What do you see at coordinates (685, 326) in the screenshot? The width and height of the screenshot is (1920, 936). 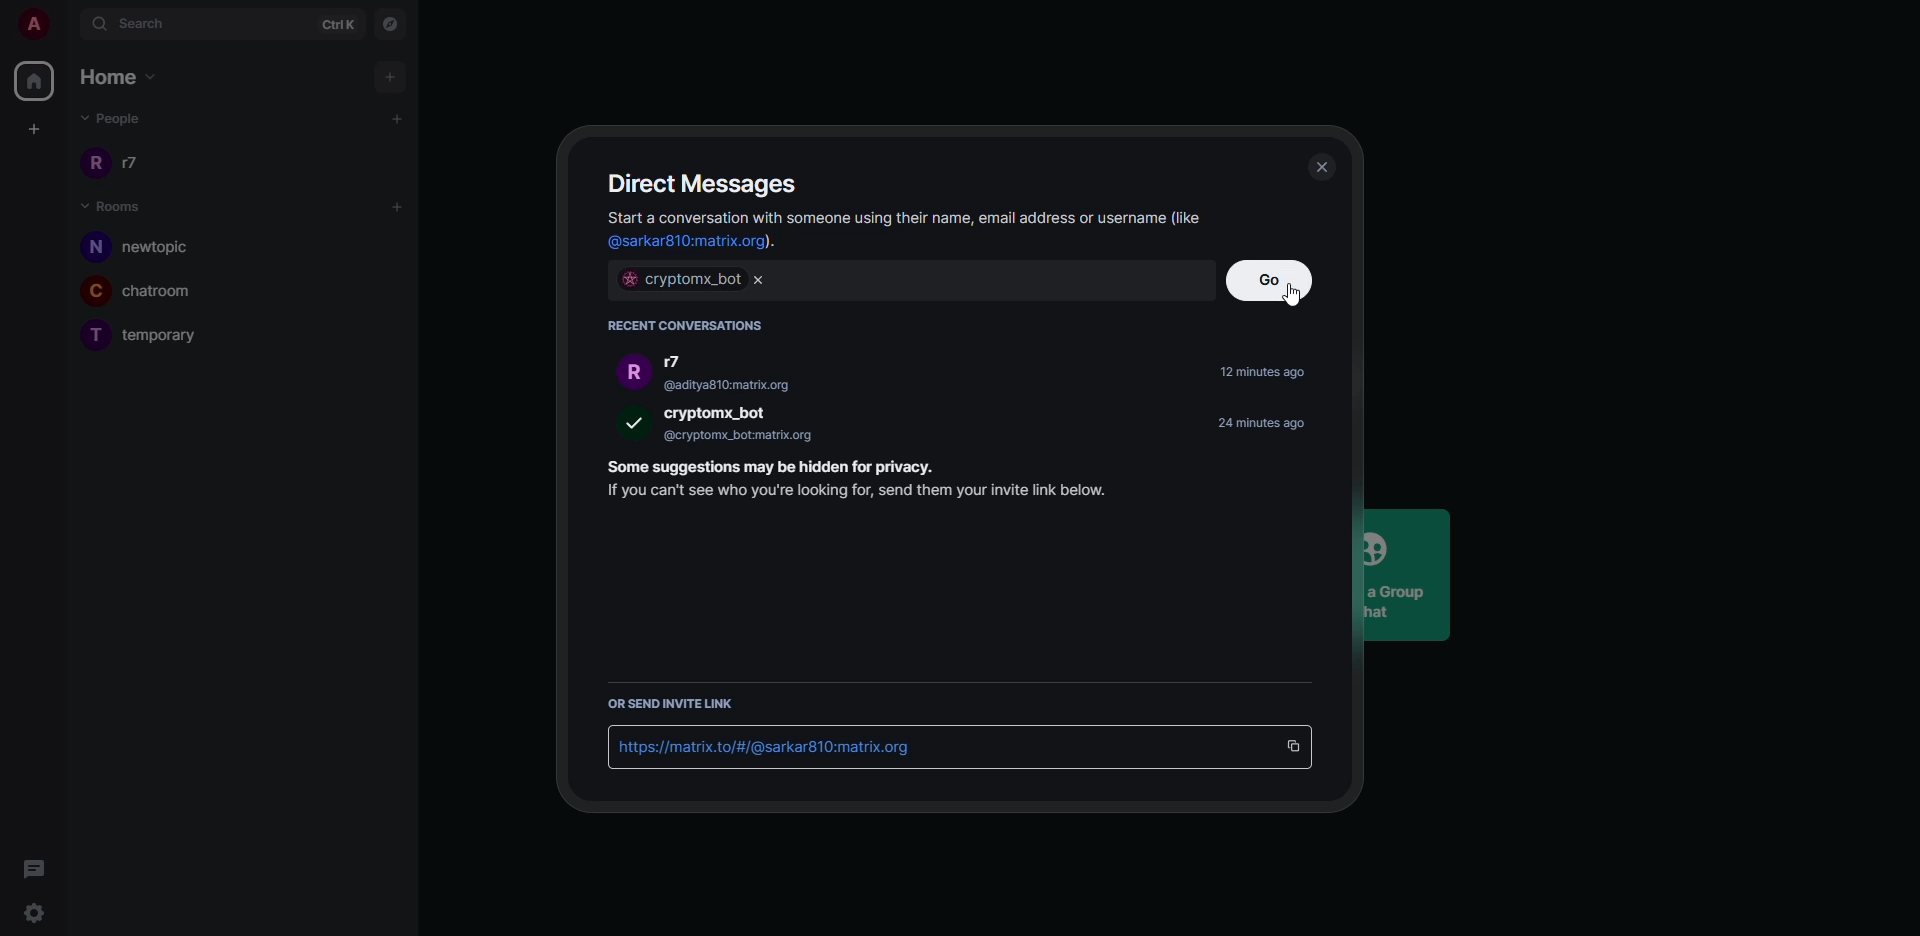 I see `recent` at bounding box center [685, 326].